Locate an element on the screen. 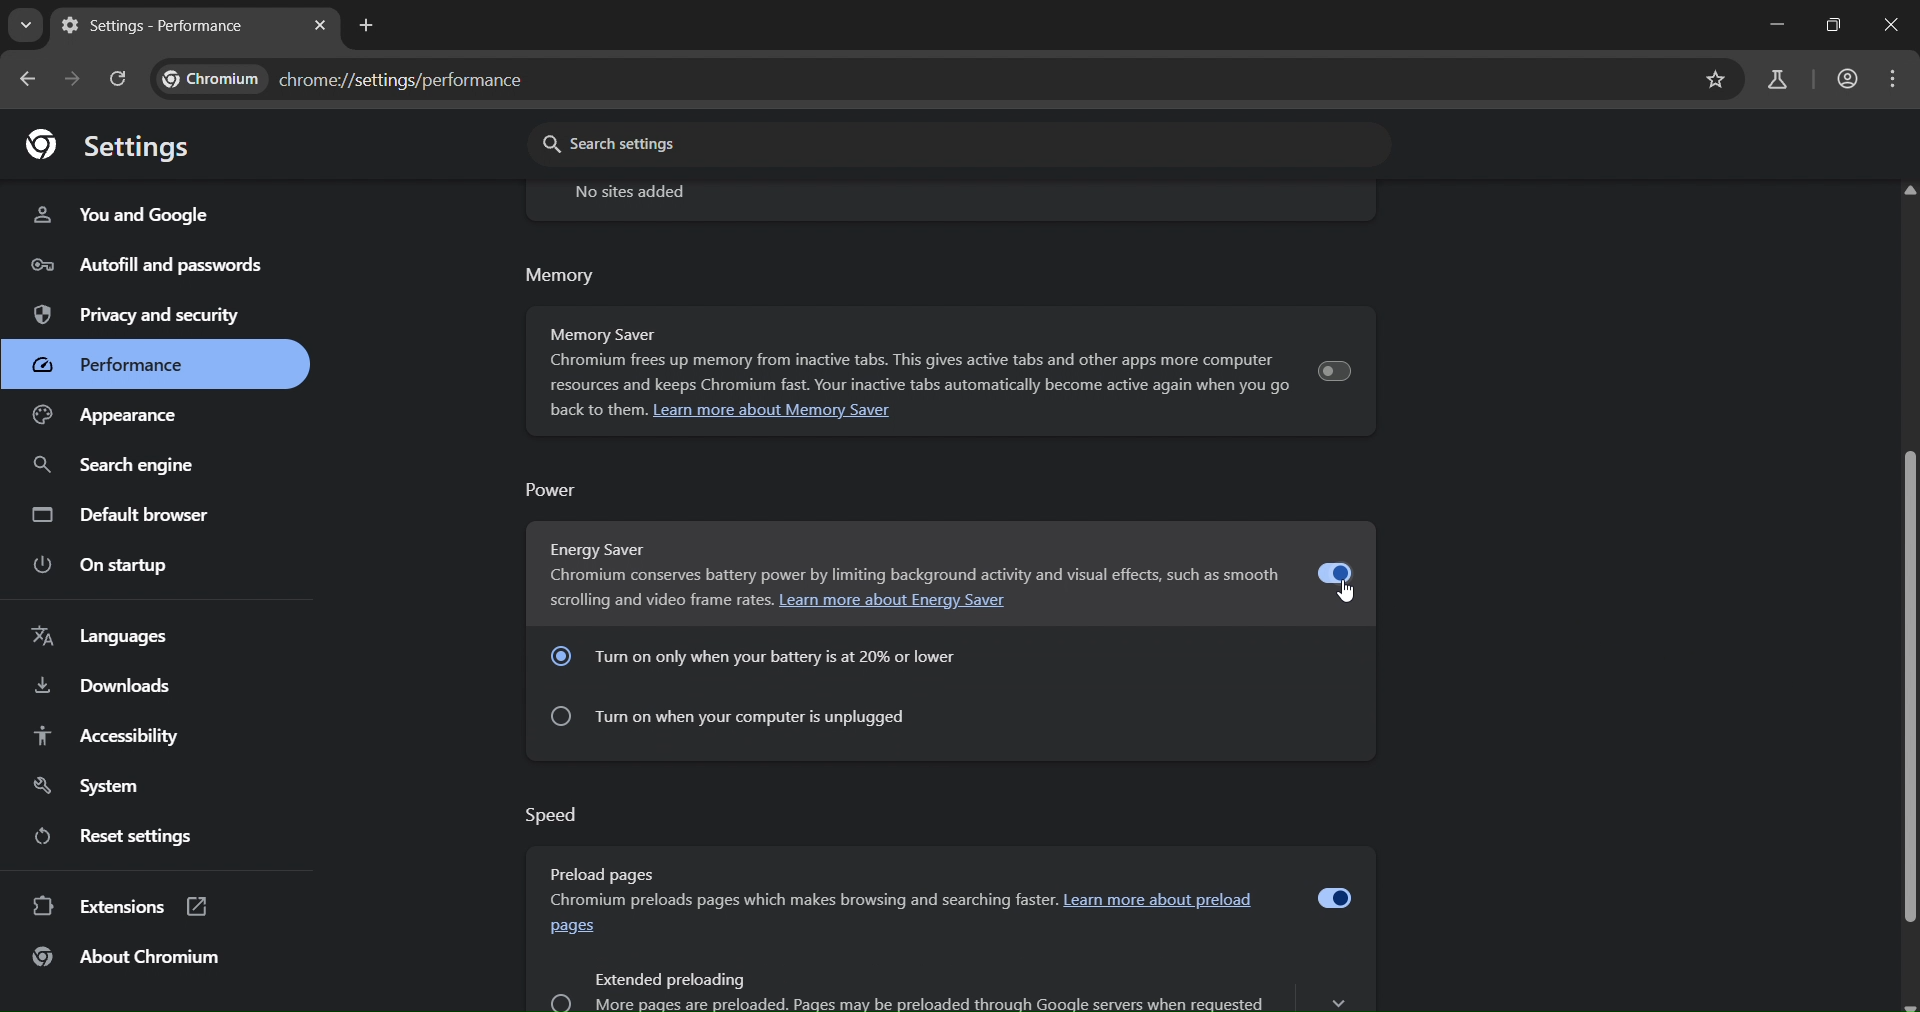  account is located at coordinates (1844, 80).